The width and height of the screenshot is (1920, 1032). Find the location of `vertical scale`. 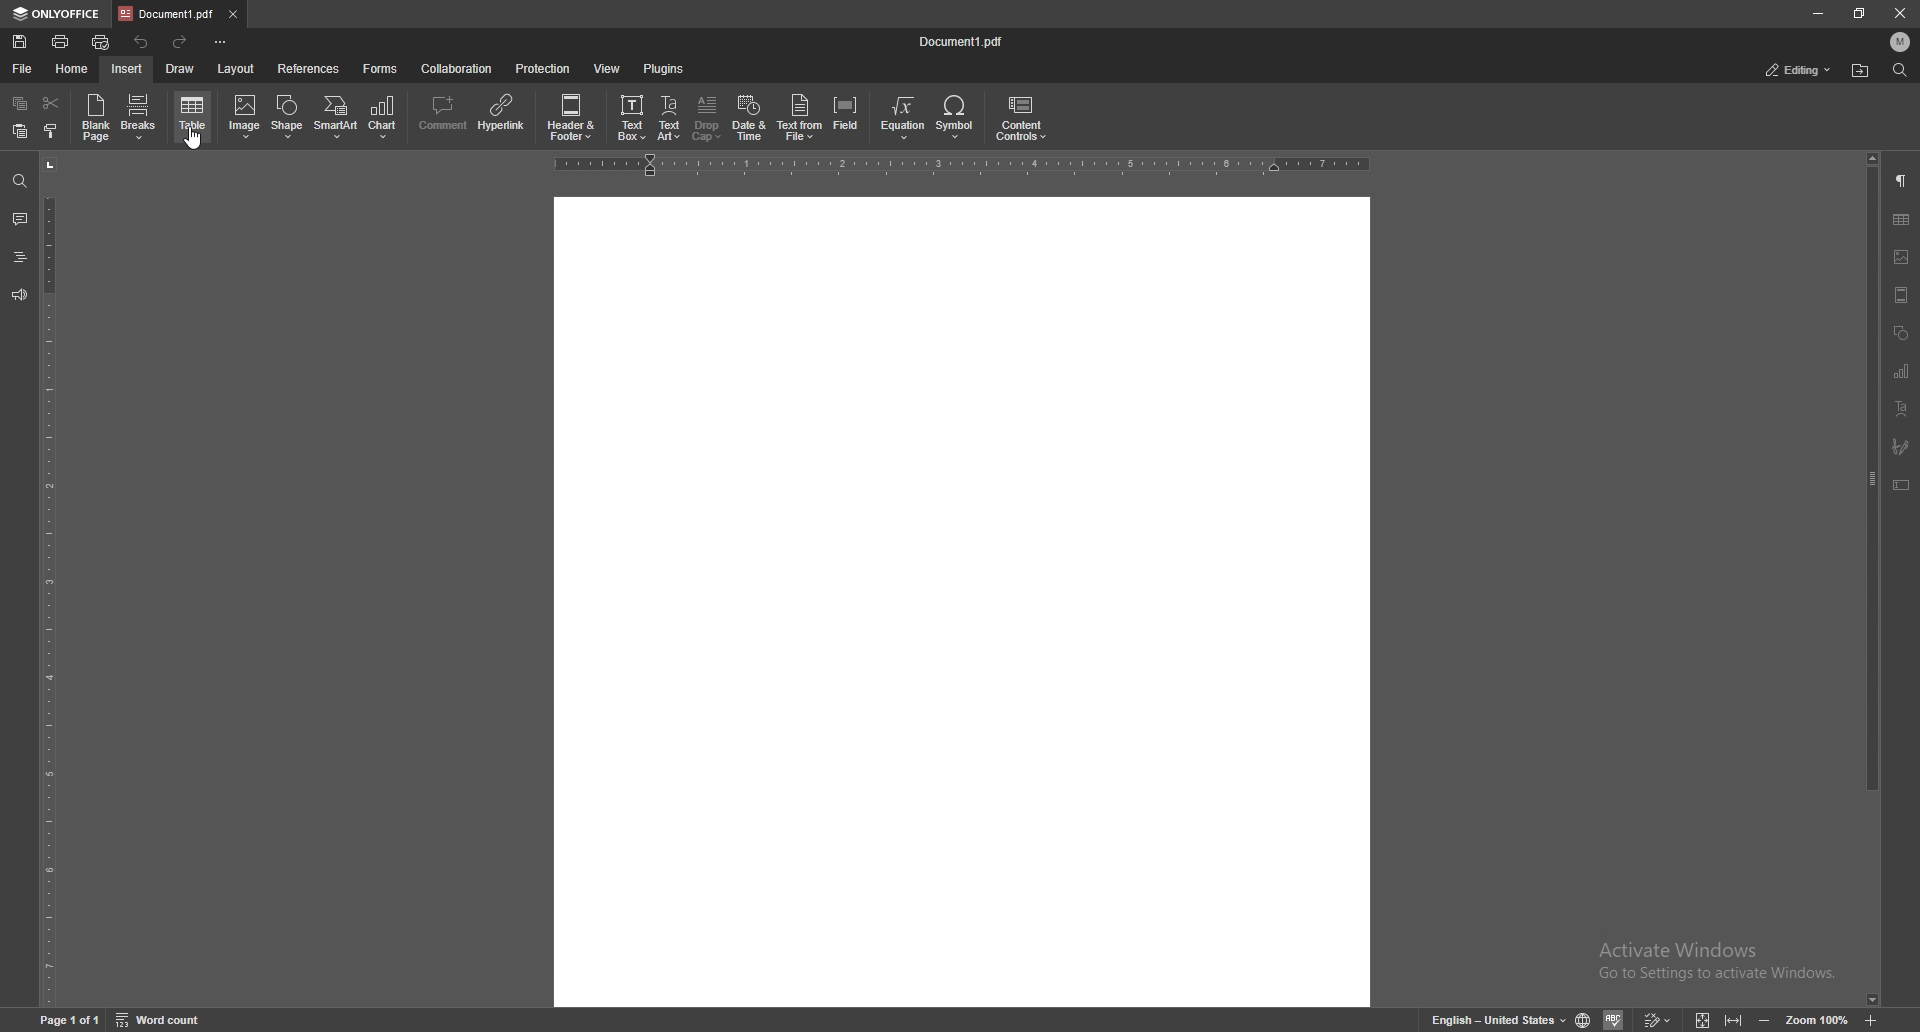

vertical scale is located at coordinates (49, 579).